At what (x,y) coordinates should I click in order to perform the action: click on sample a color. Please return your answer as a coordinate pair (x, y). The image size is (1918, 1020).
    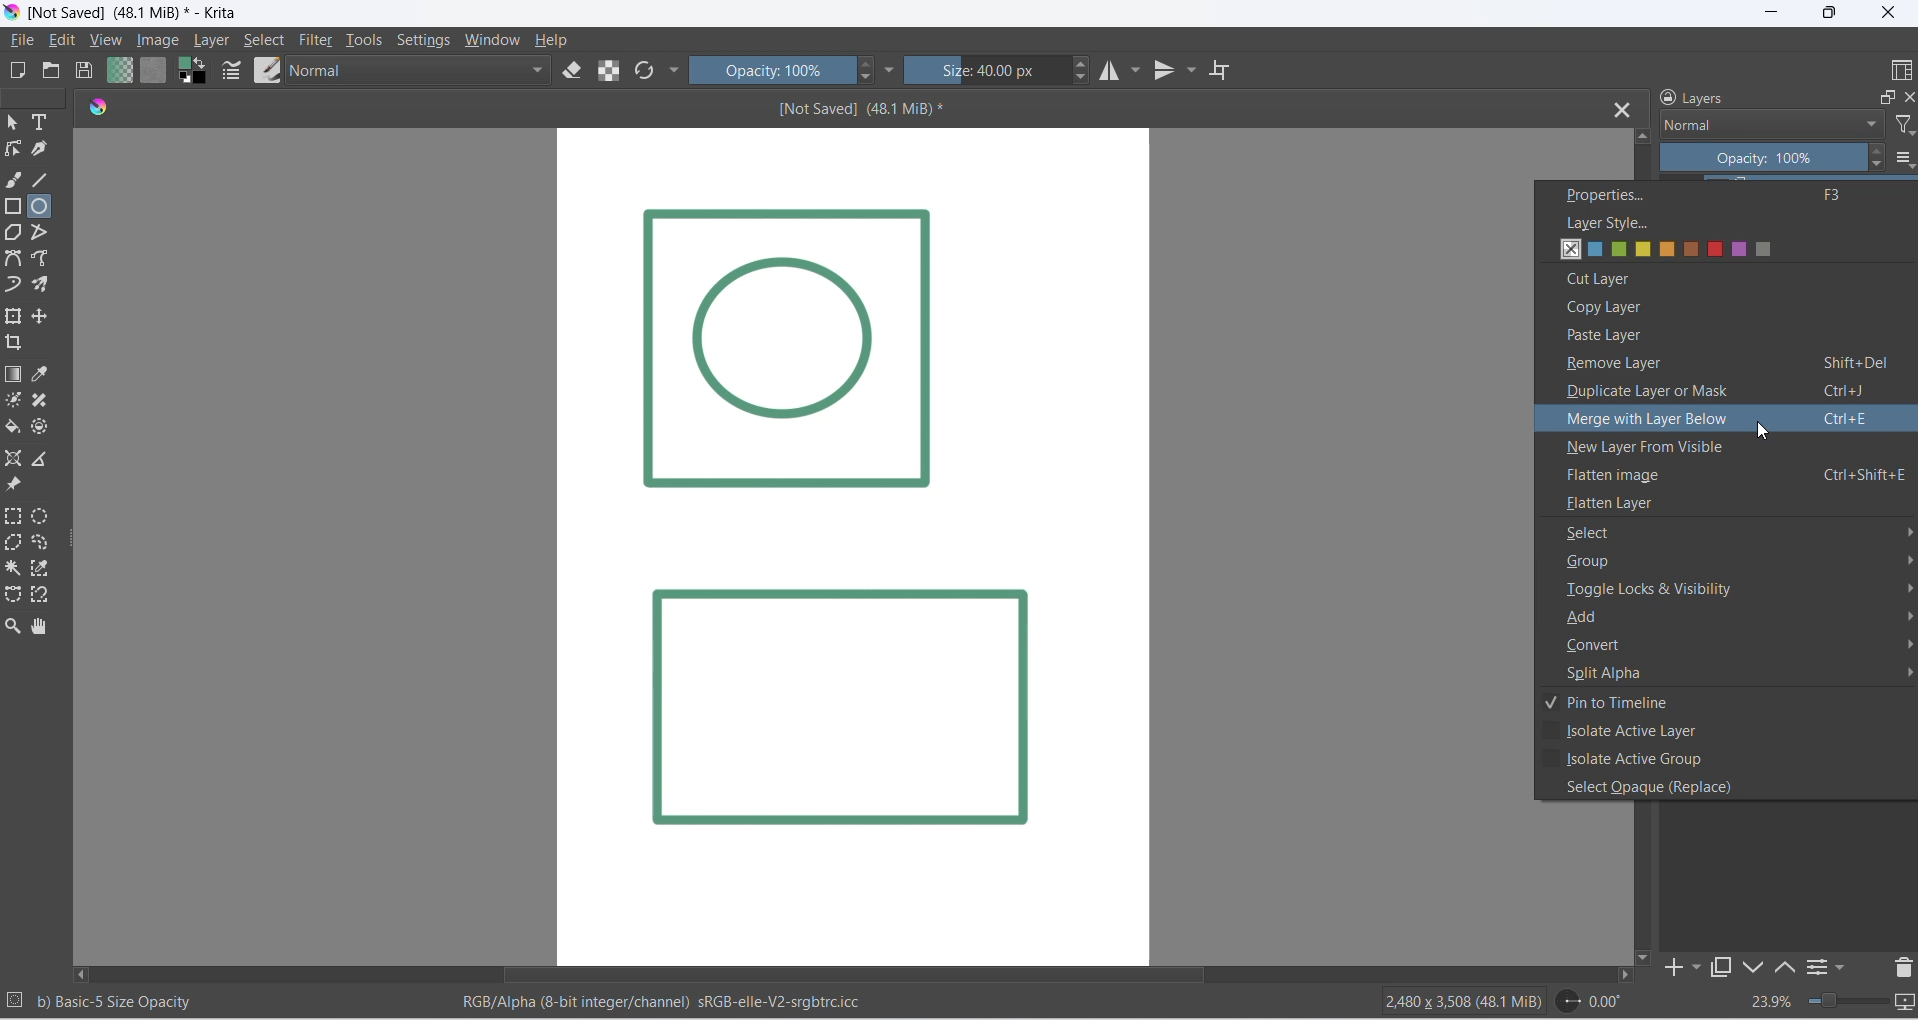
    Looking at the image, I should click on (50, 374).